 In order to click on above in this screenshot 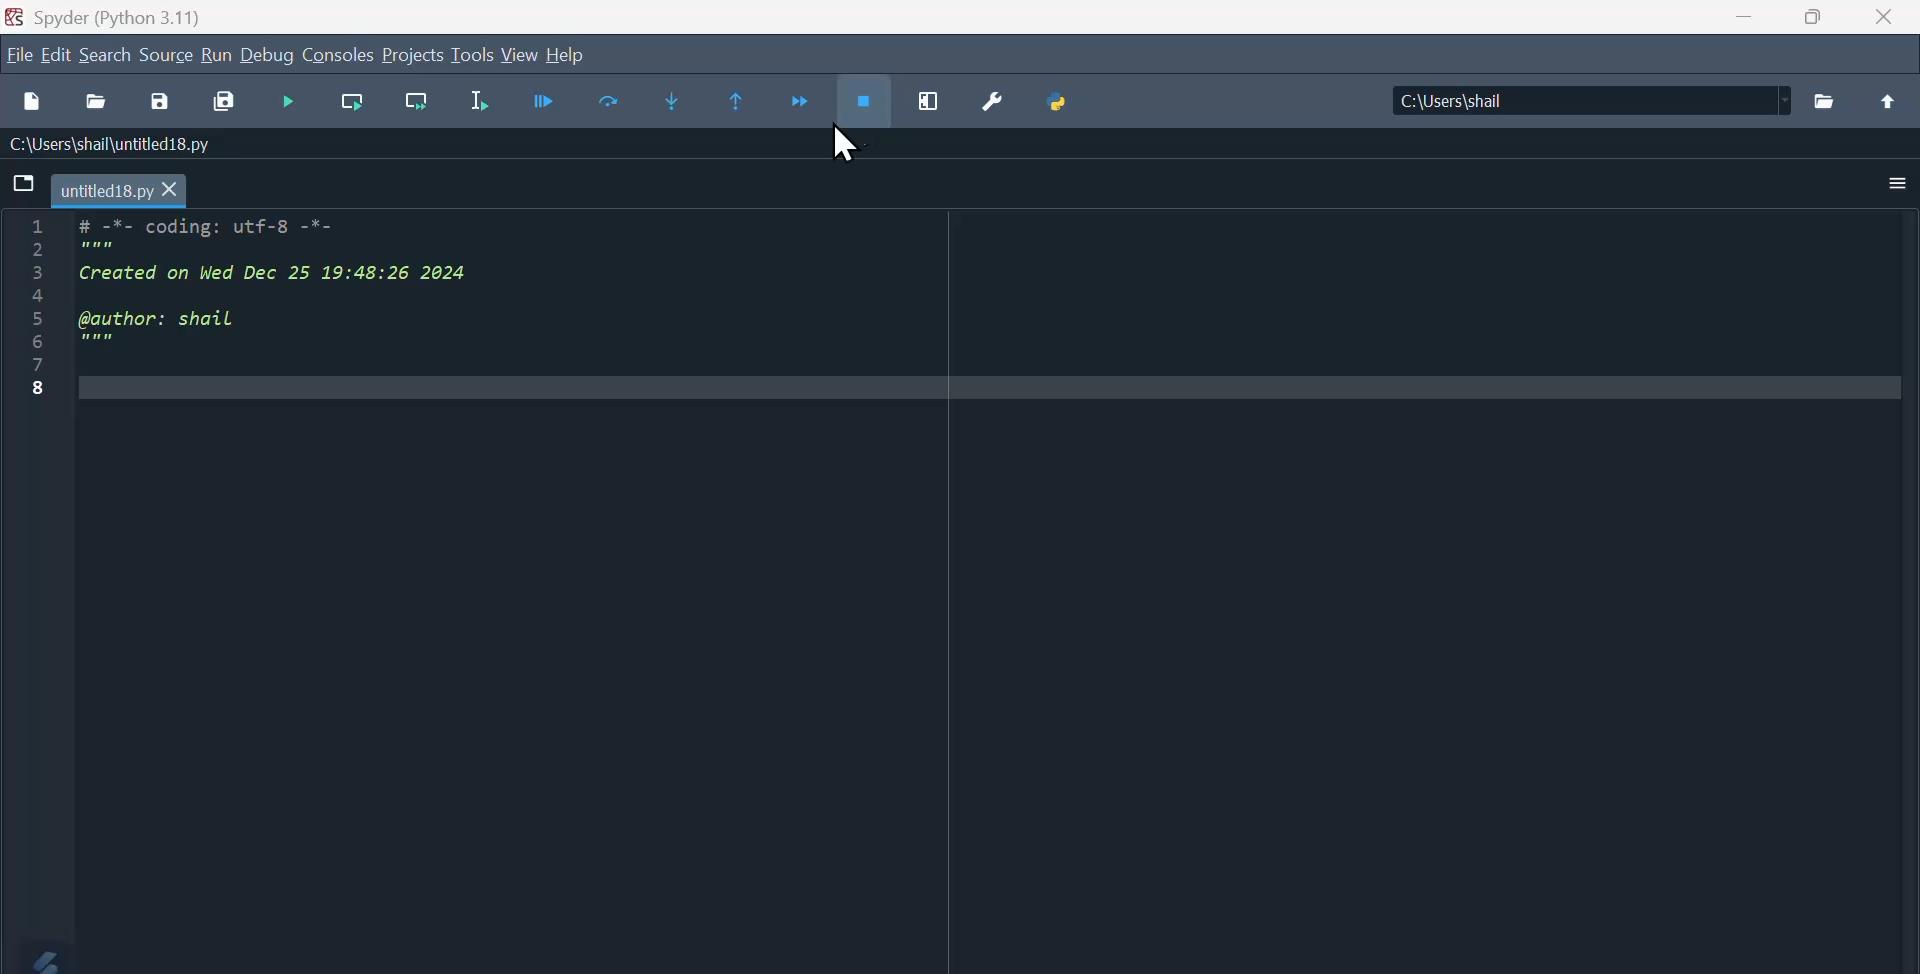, I will do `click(1891, 103)`.